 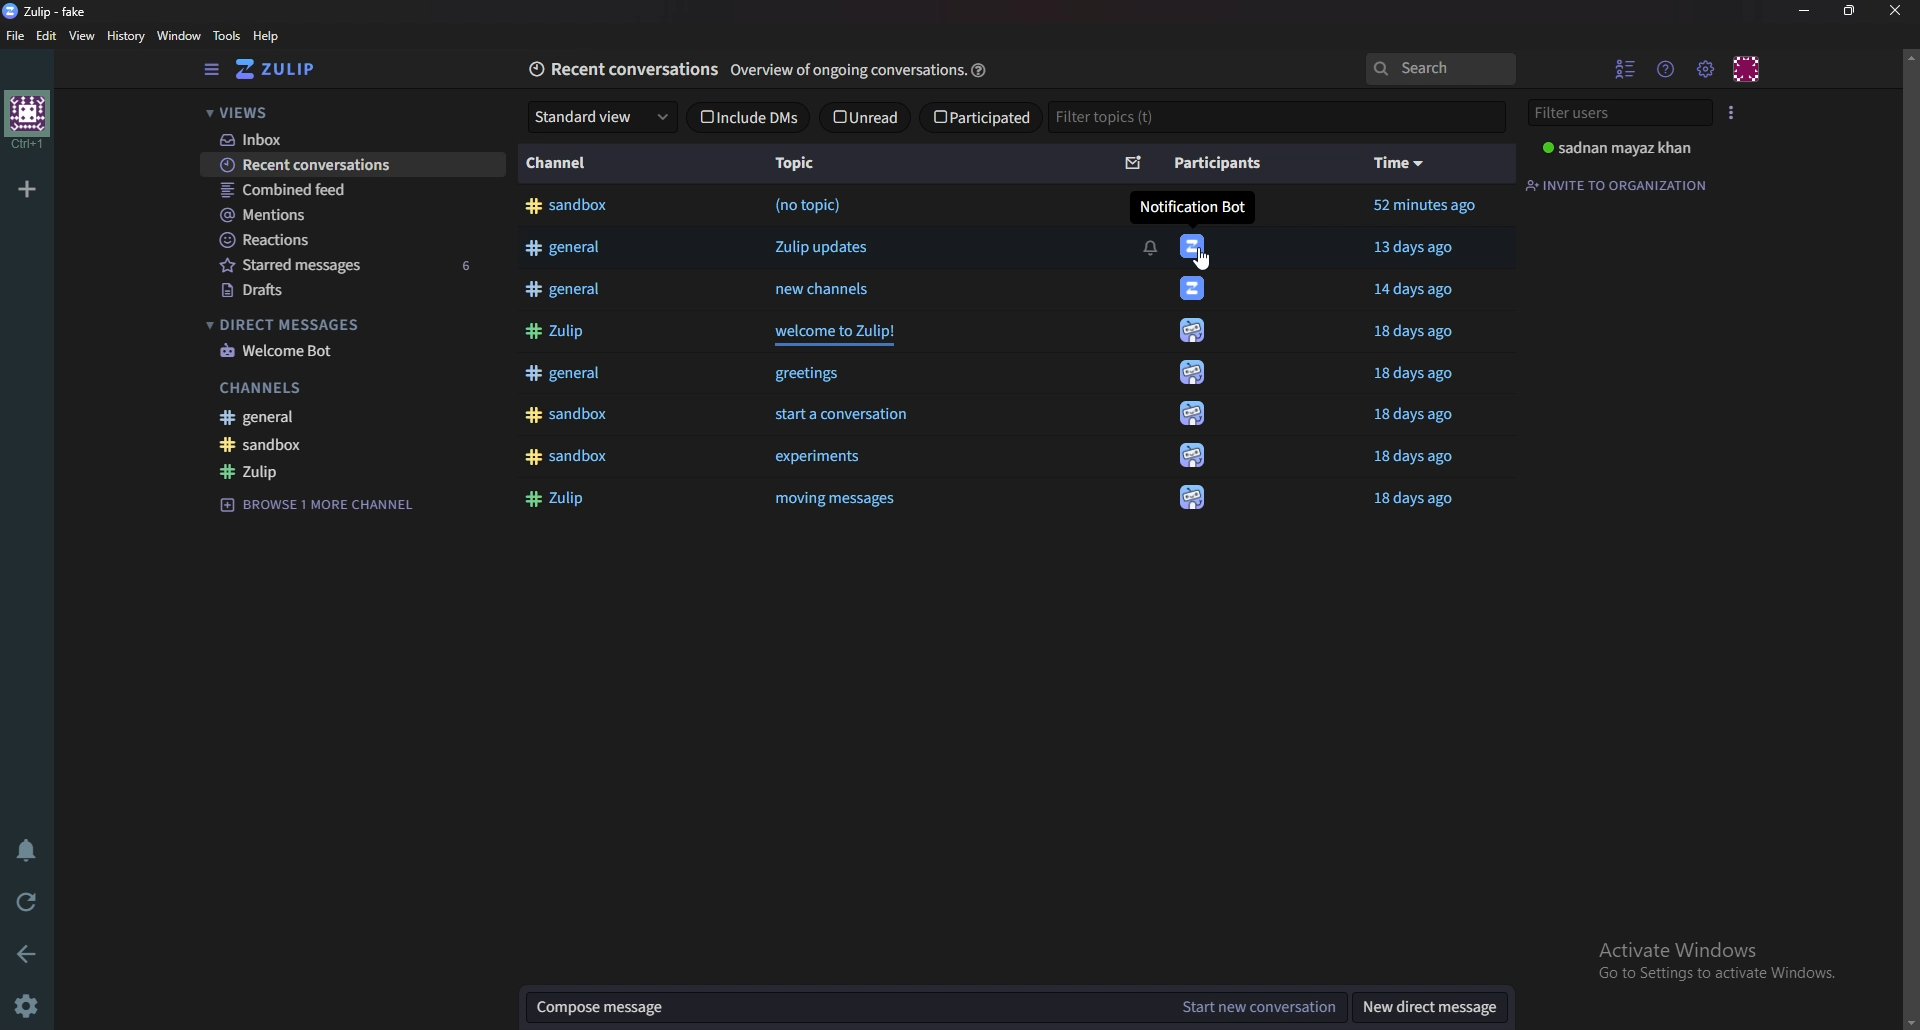 What do you see at coordinates (53, 10) in the screenshot?
I see `zulip-fake` at bounding box center [53, 10].